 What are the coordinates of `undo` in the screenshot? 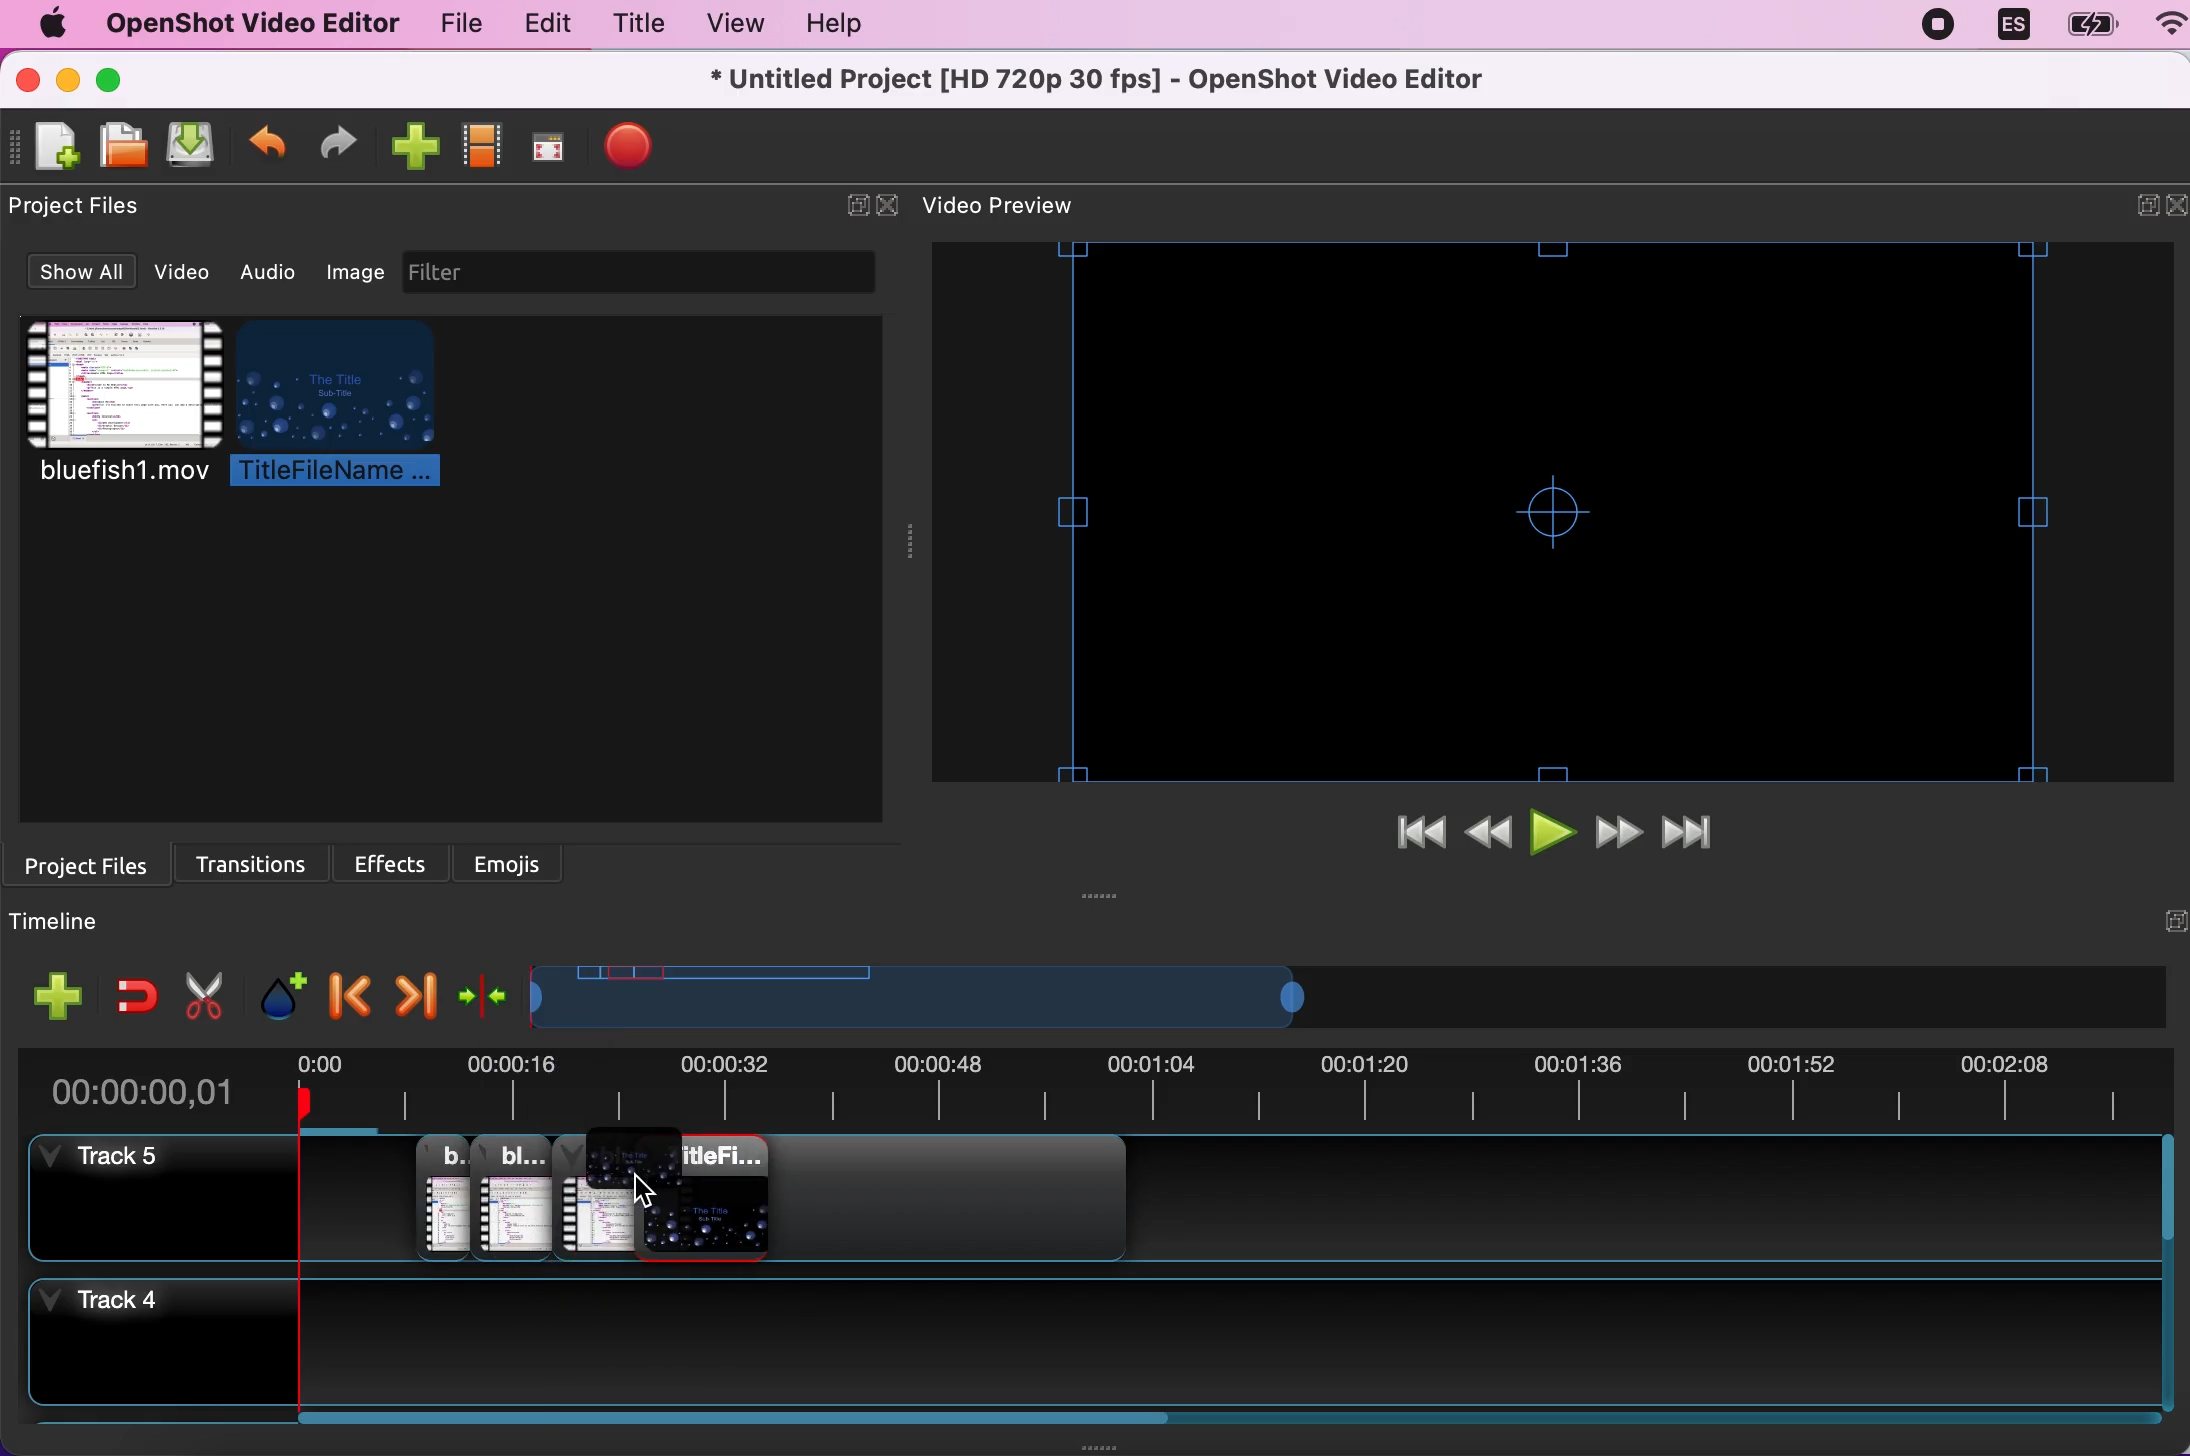 It's located at (268, 149).